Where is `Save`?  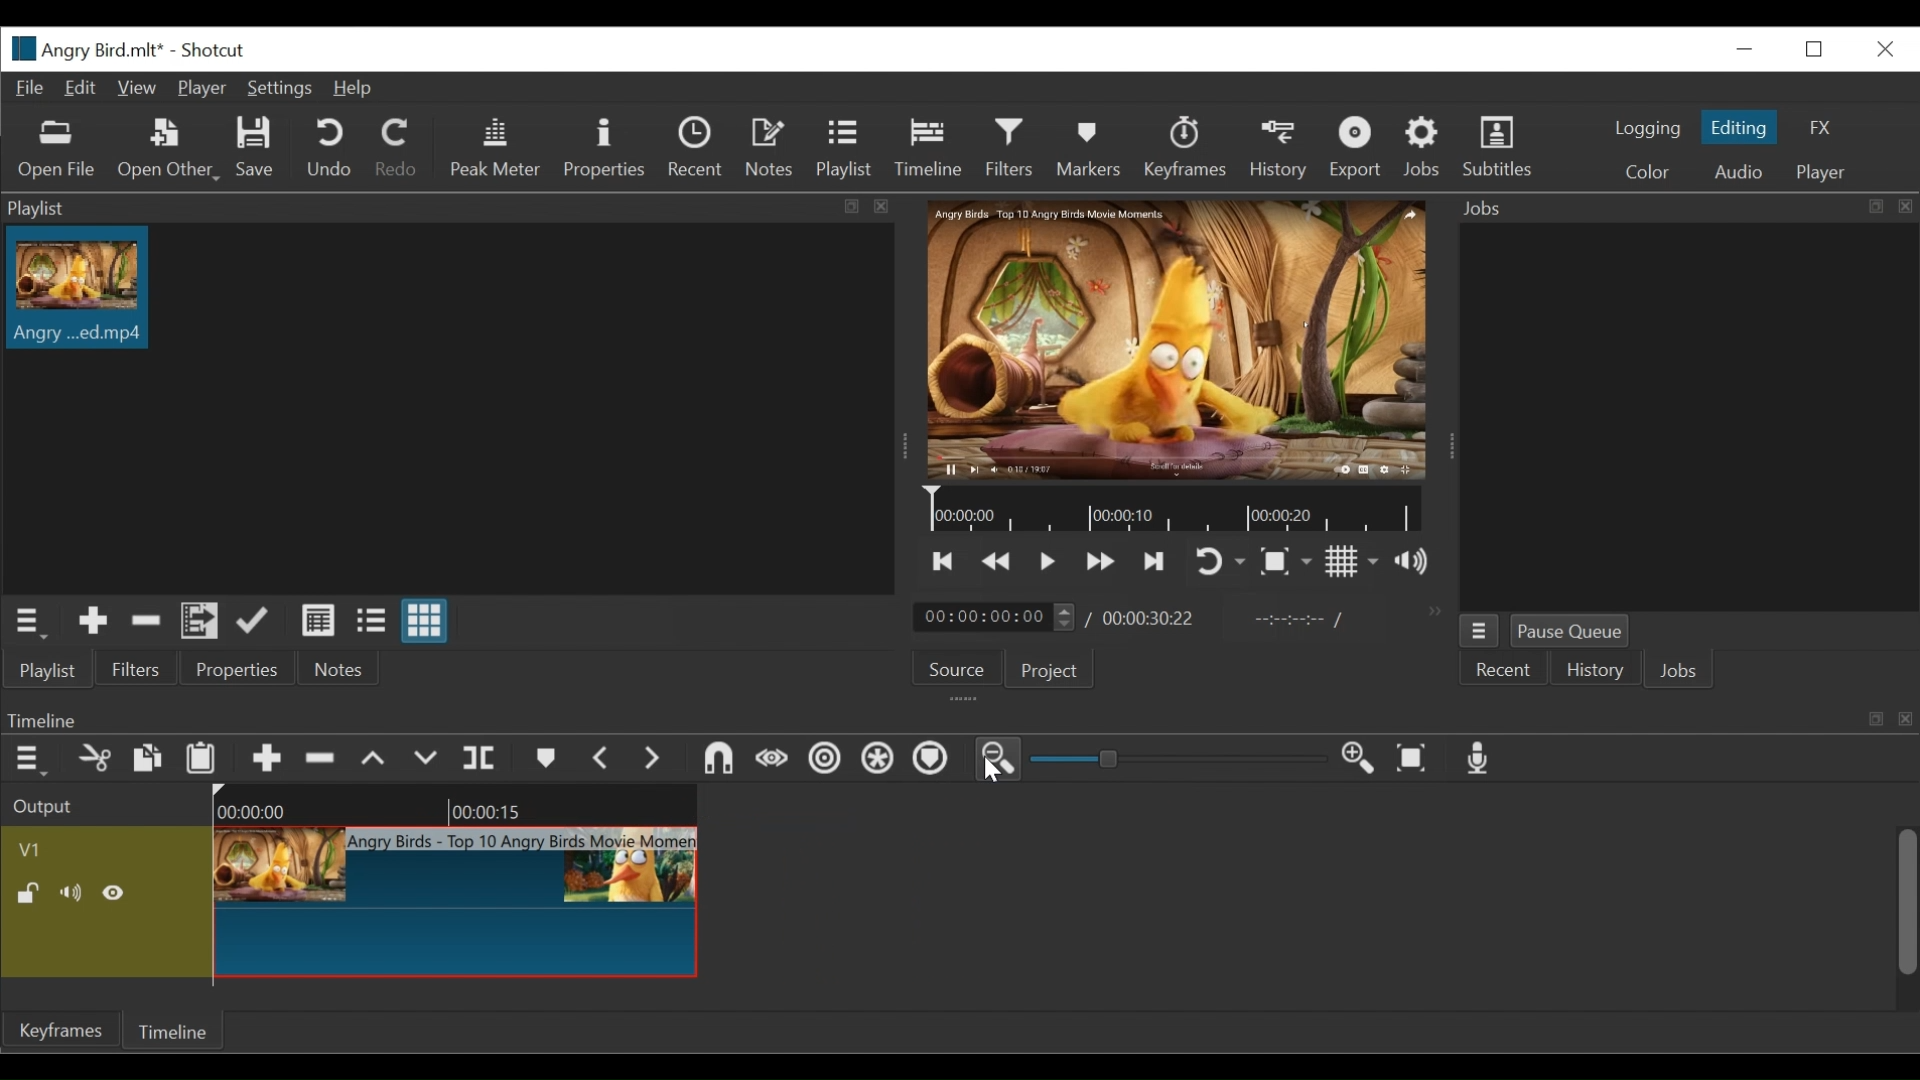
Save is located at coordinates (257, 149).